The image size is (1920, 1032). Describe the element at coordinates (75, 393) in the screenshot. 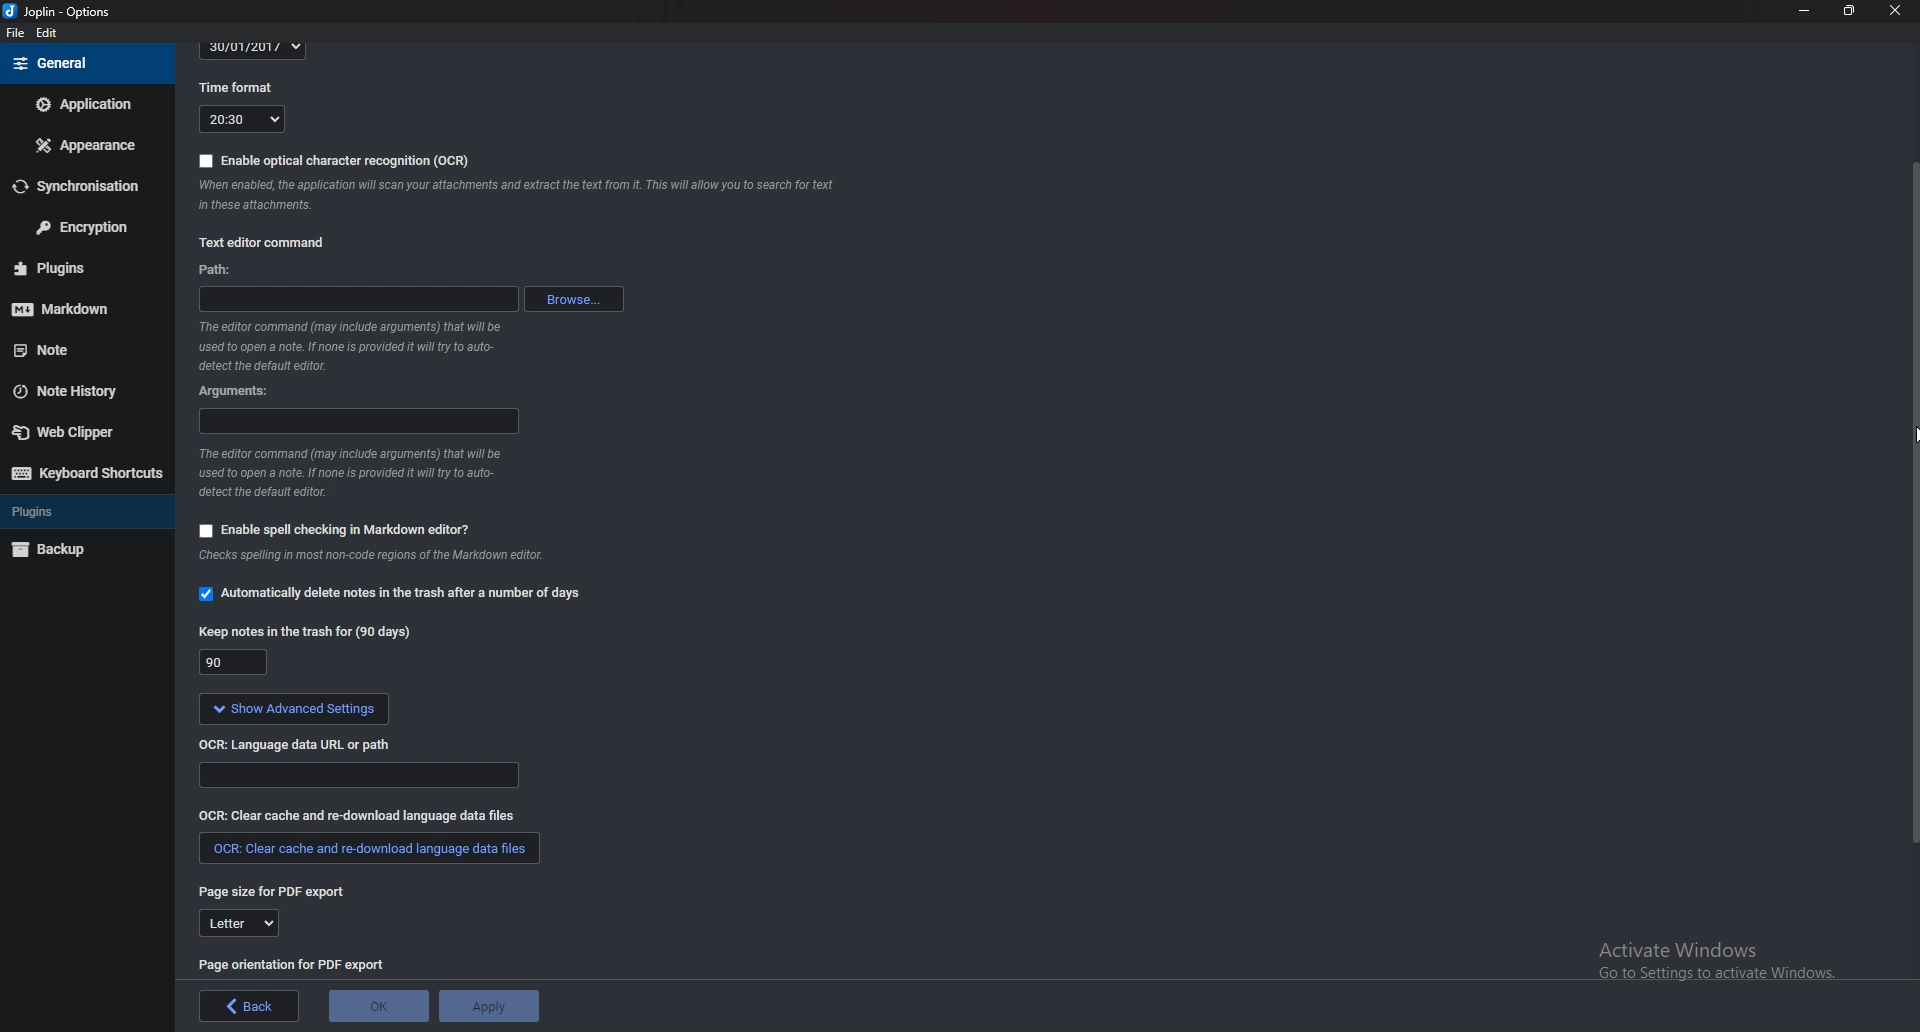

I see `Note history` at that location.